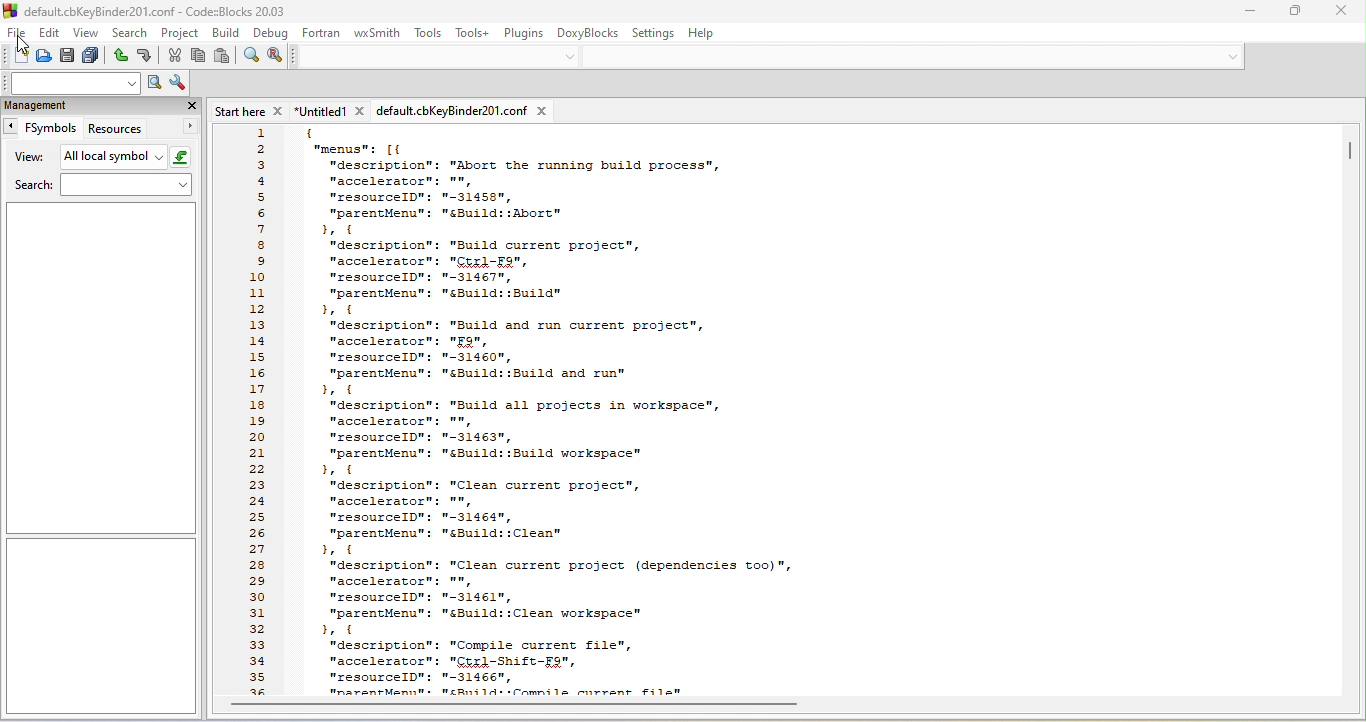 Image resolution: width=1366 pixels, height=722 pixels. What do you see at coordinates (558, 411) in the screenshot?
I see `code` at bounding box center [558, 411].